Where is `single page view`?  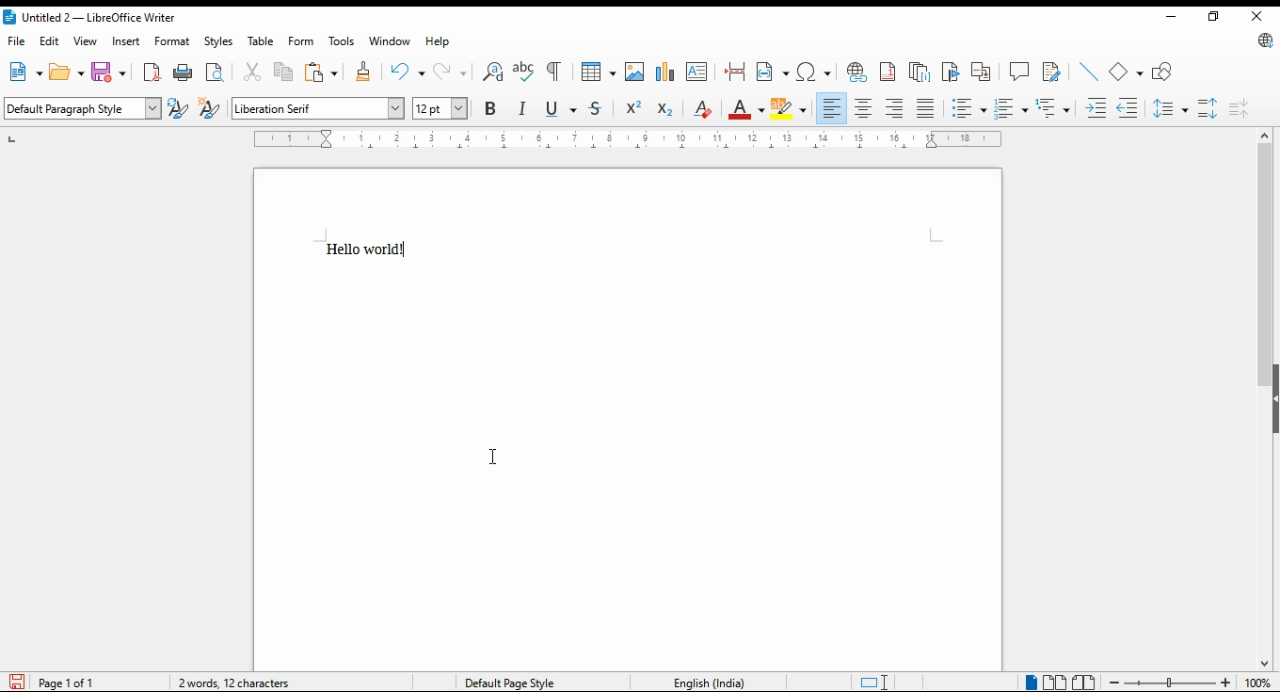
single page view is located at coordinates (1030, 683).